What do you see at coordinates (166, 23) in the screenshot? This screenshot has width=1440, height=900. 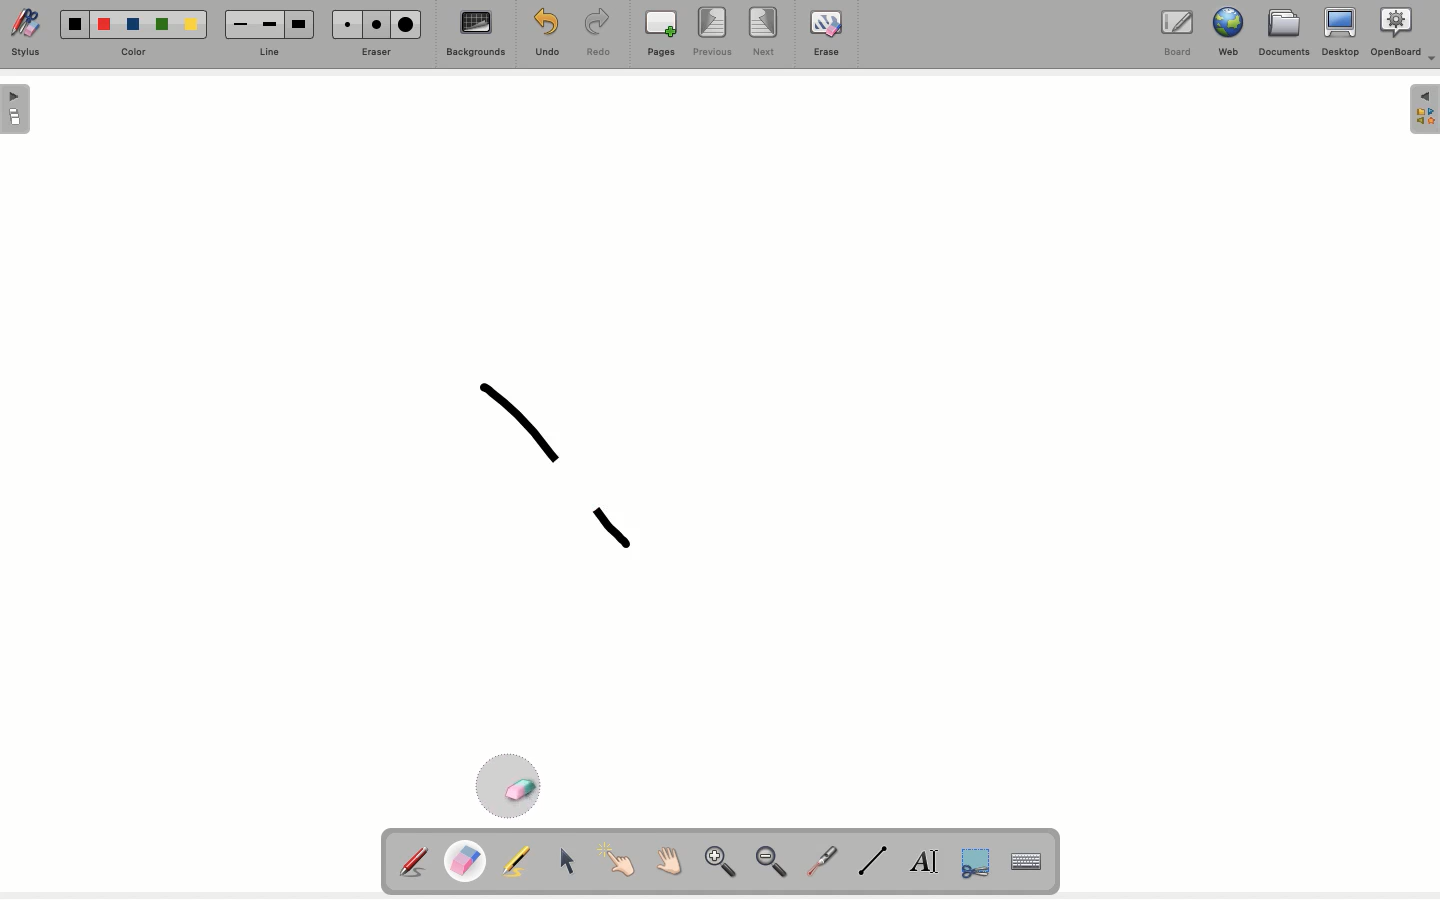 I see `Green` at bounding box center [166, 23].